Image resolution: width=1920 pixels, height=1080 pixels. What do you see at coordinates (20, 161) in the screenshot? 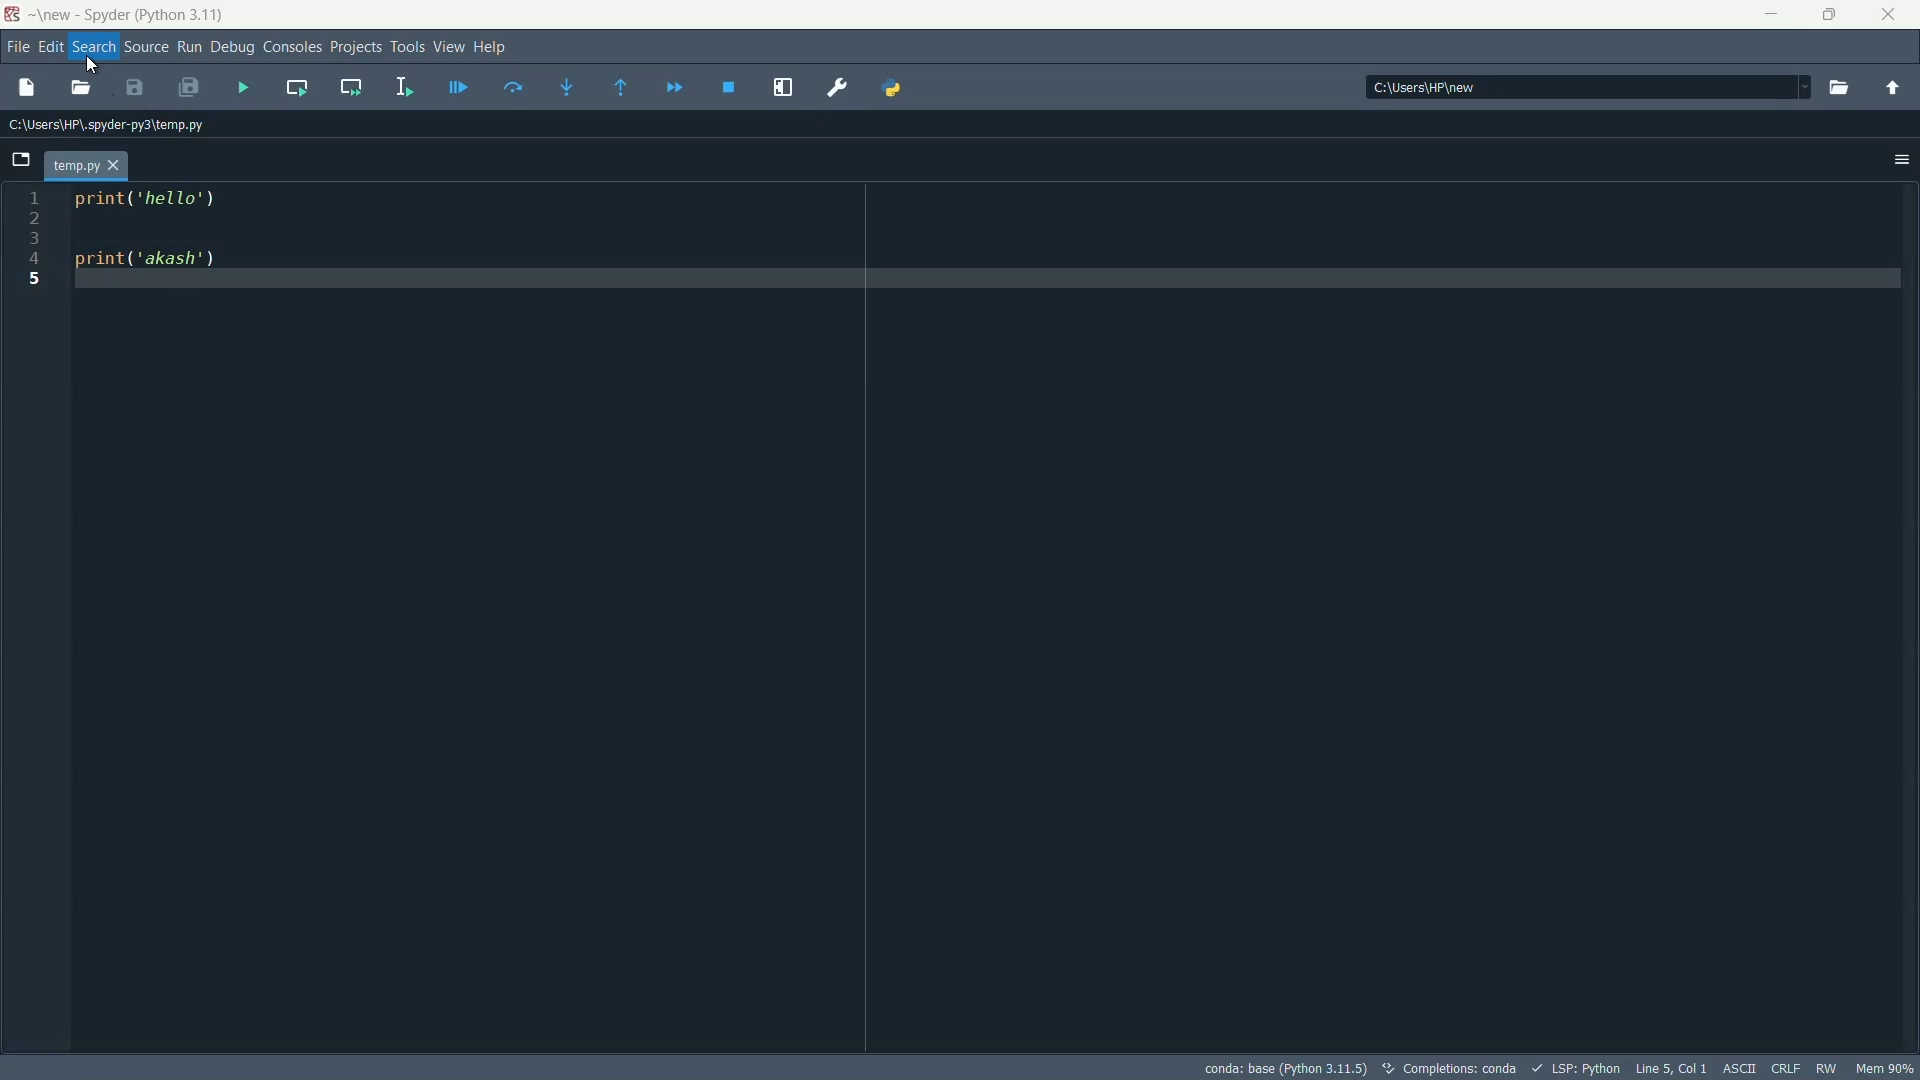
I see `browse tabs` at bounding box center [20, 161].